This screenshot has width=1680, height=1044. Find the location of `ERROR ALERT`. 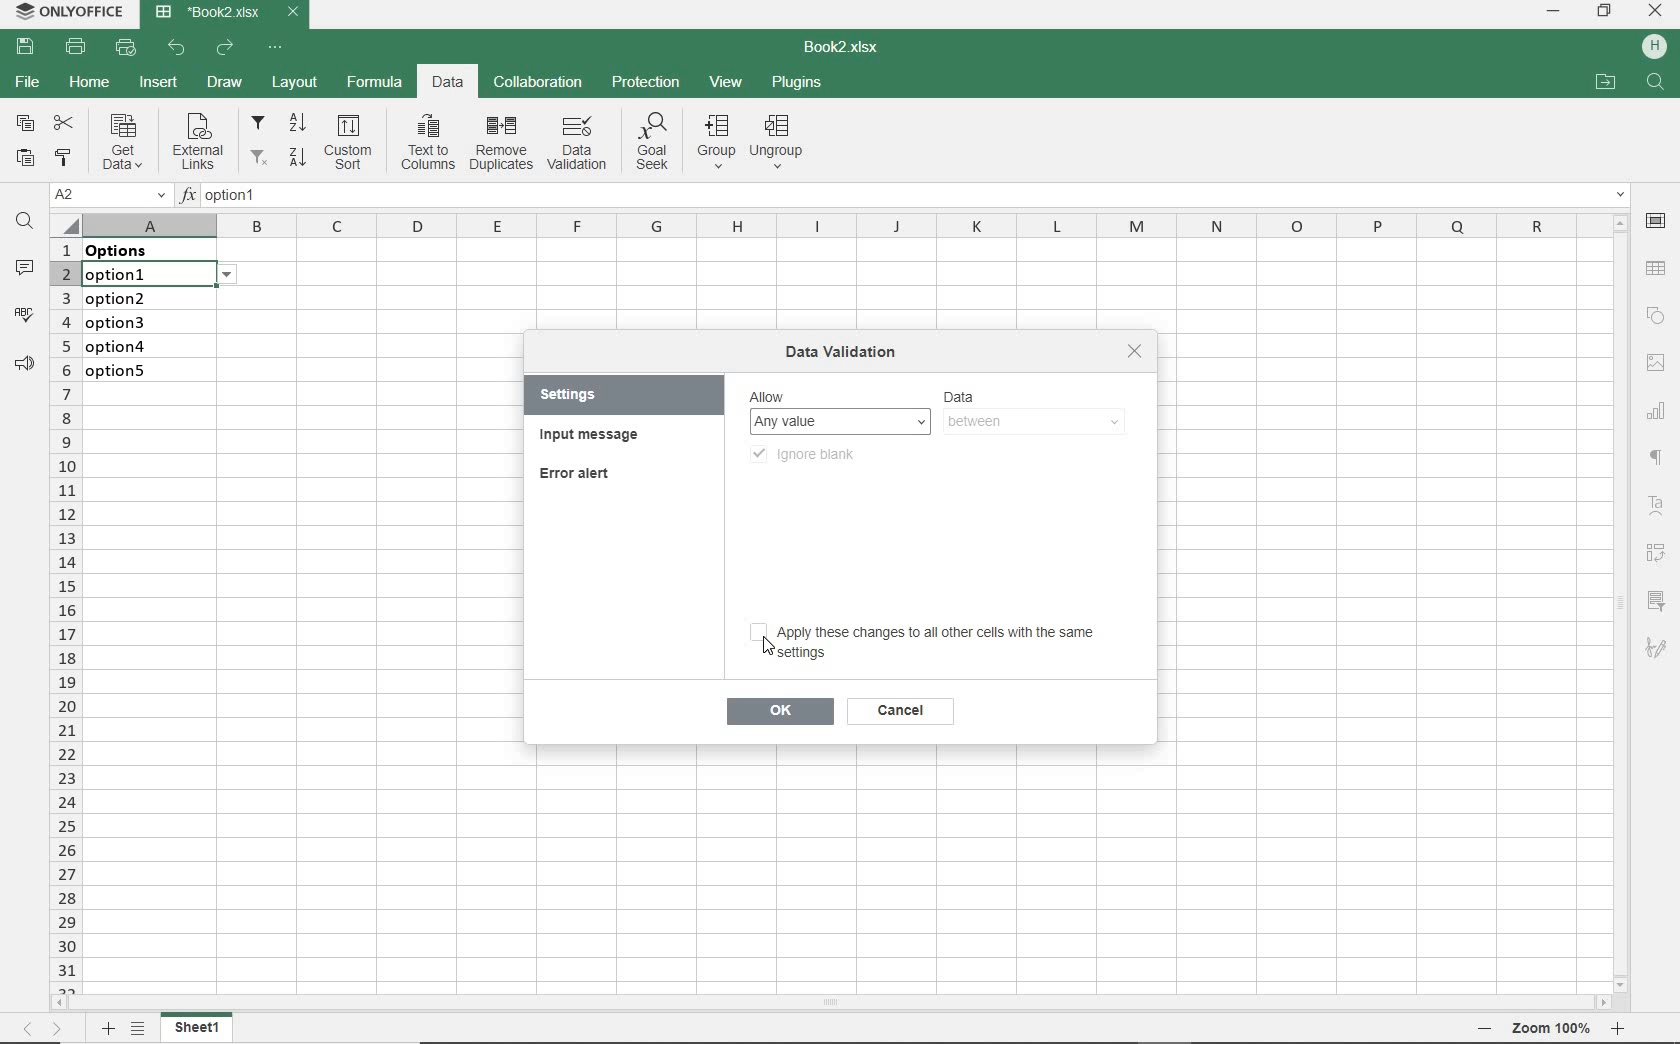

ERROR ALERT is located at coordinates (579, 475).